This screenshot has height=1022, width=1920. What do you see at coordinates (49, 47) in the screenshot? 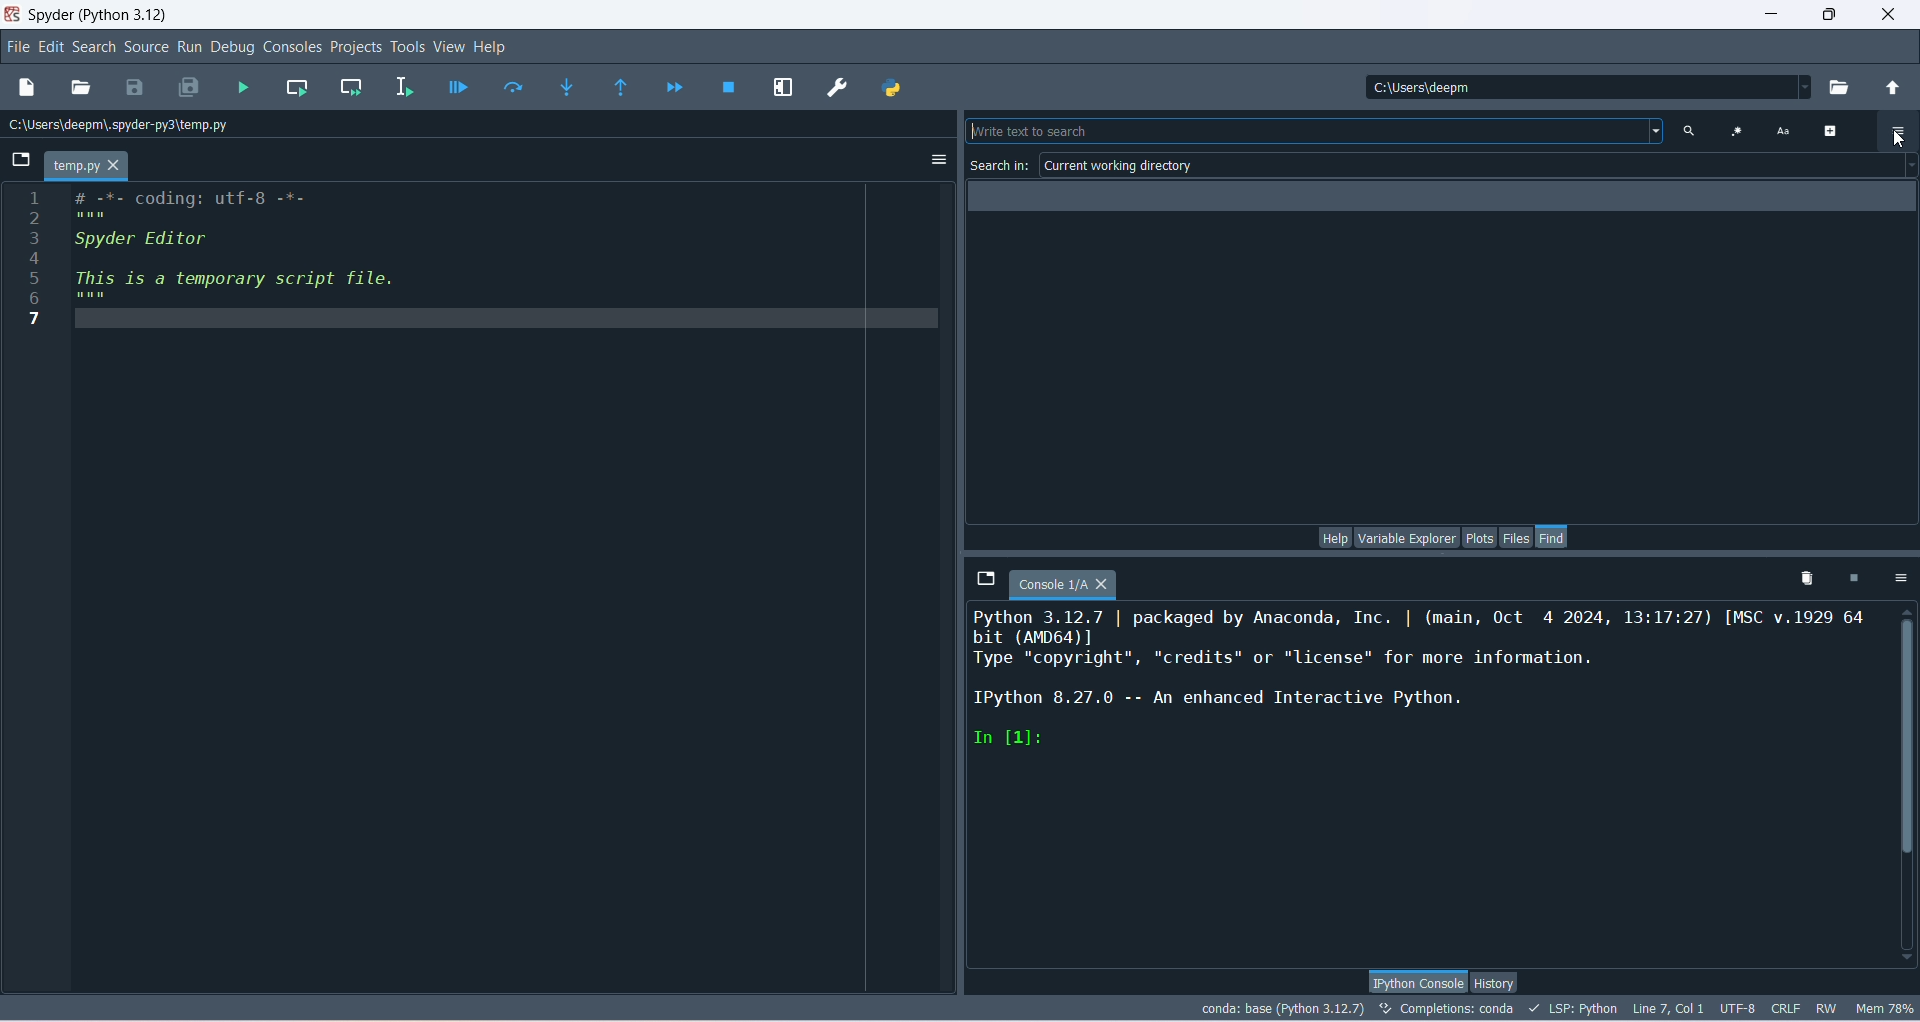
I see `edit` at bounding box center [49, 47].